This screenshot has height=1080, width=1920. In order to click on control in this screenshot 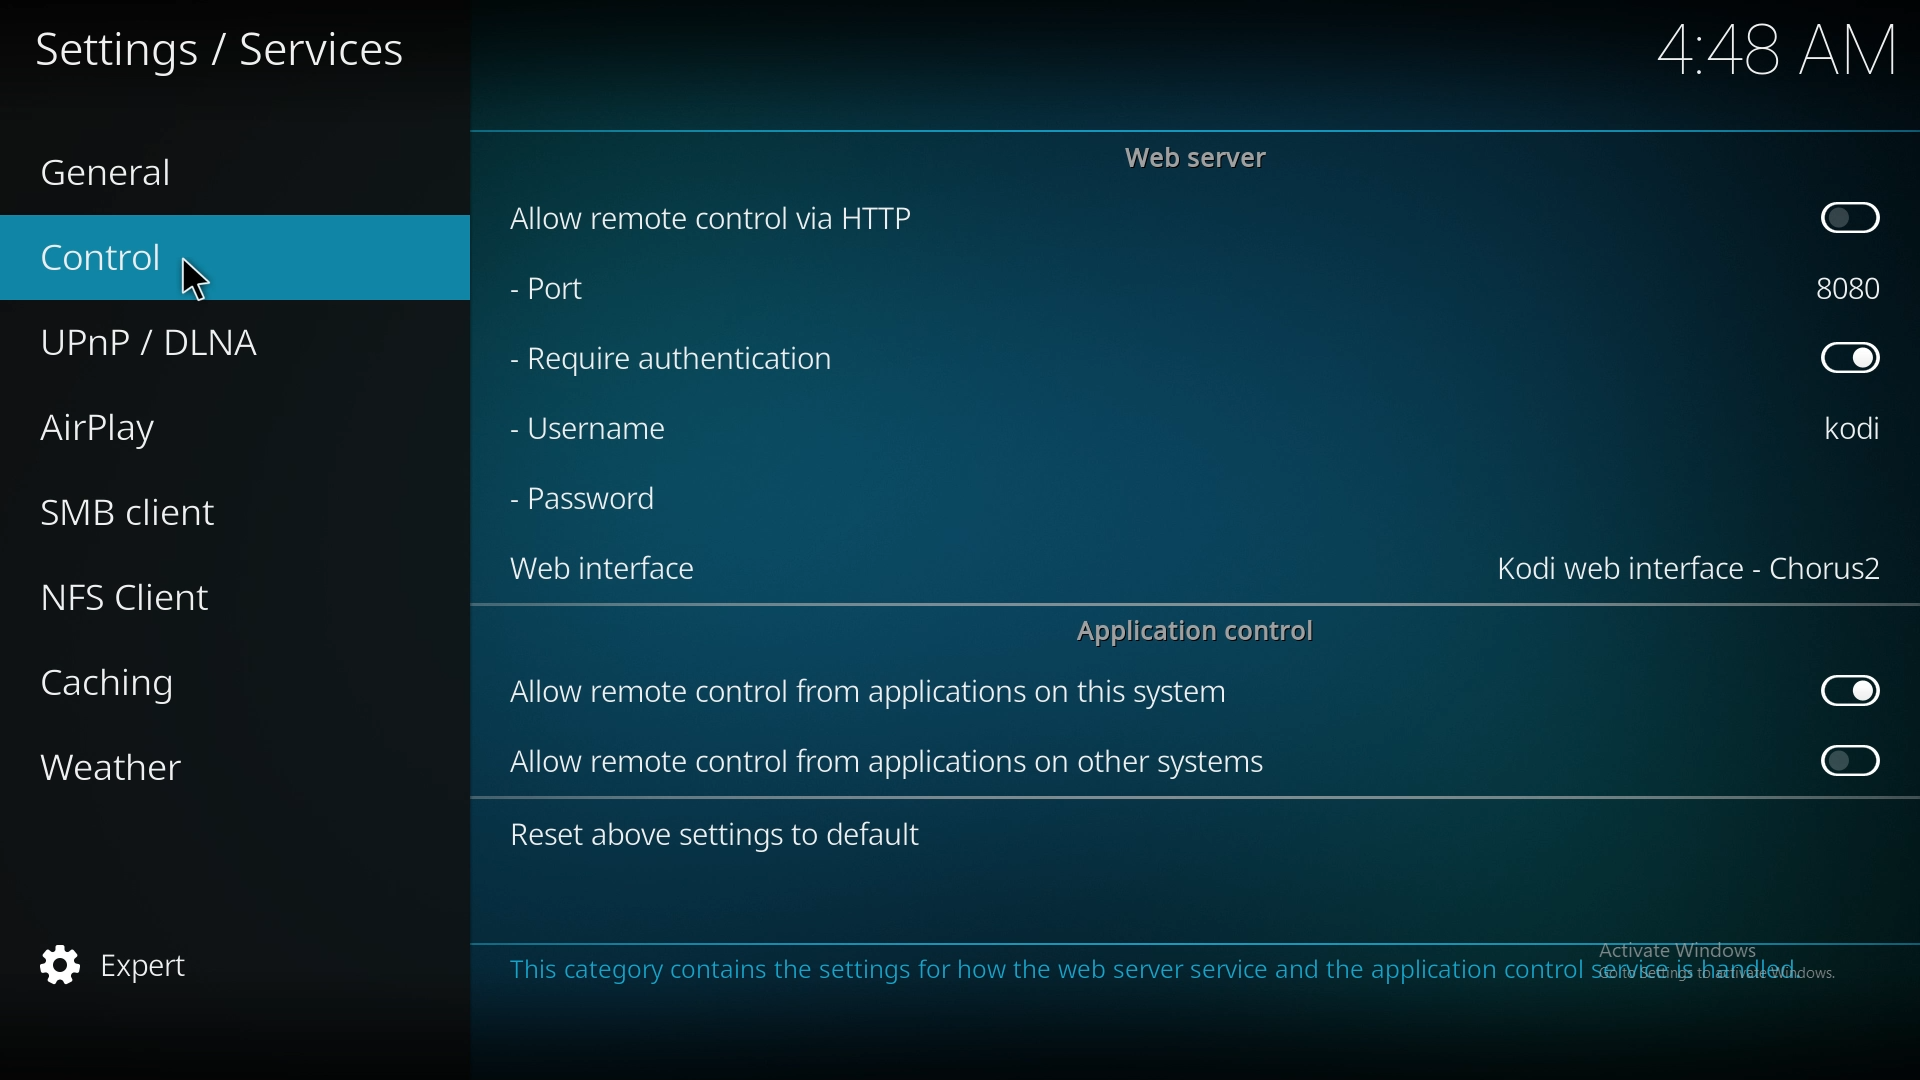, I will do `click(146, 256)`.